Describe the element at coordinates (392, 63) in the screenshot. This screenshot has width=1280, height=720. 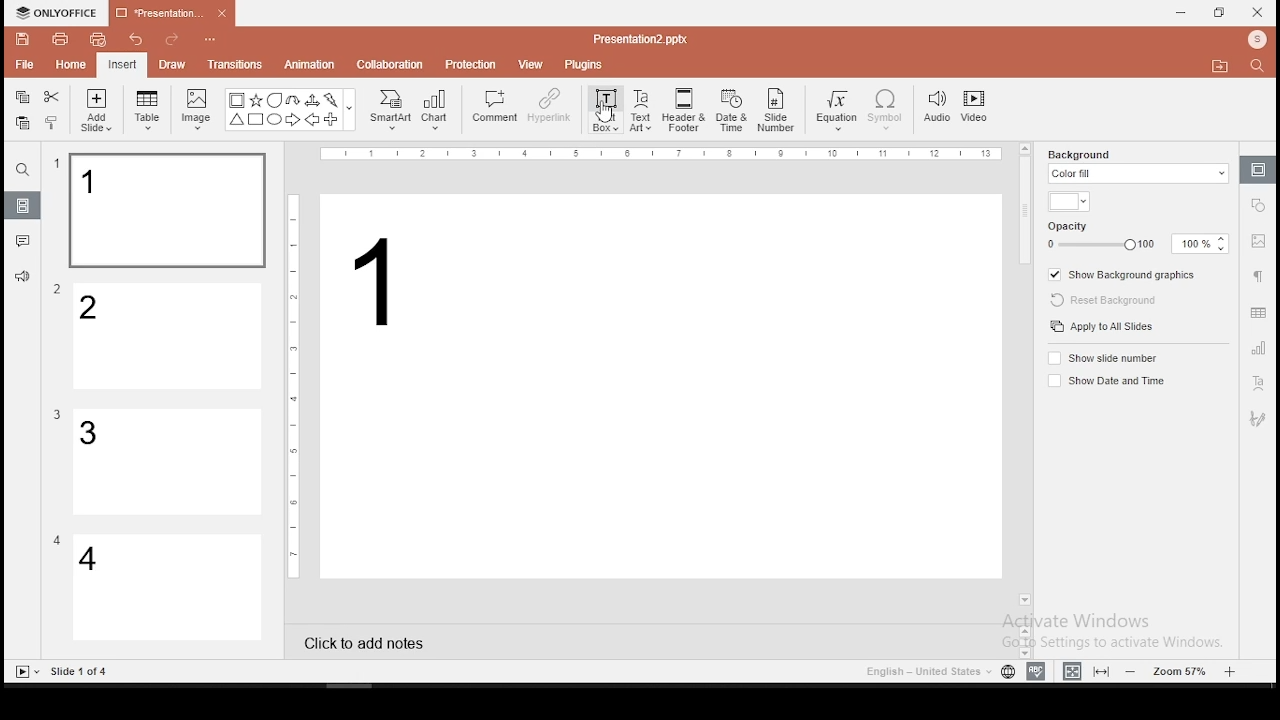
I see `collaboration` at that location.